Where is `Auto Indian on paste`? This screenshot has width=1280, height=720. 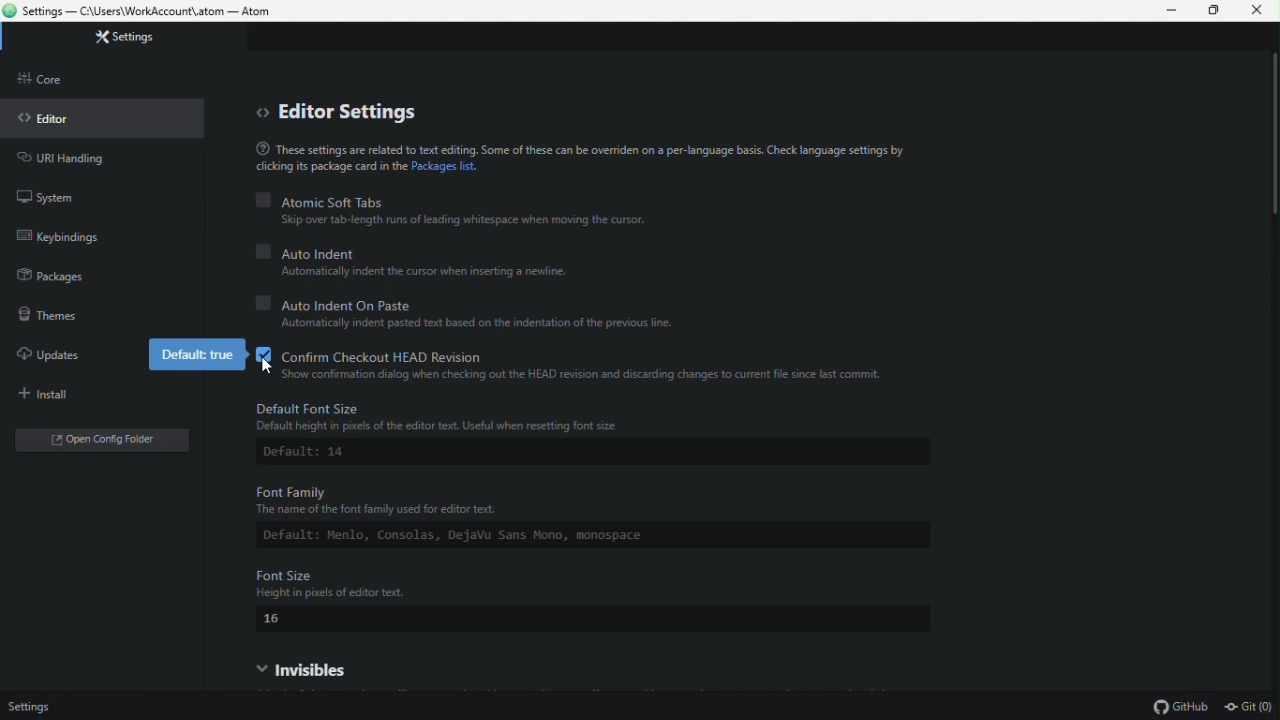
Auto Indian on paste is located at coordinates (484, 301).